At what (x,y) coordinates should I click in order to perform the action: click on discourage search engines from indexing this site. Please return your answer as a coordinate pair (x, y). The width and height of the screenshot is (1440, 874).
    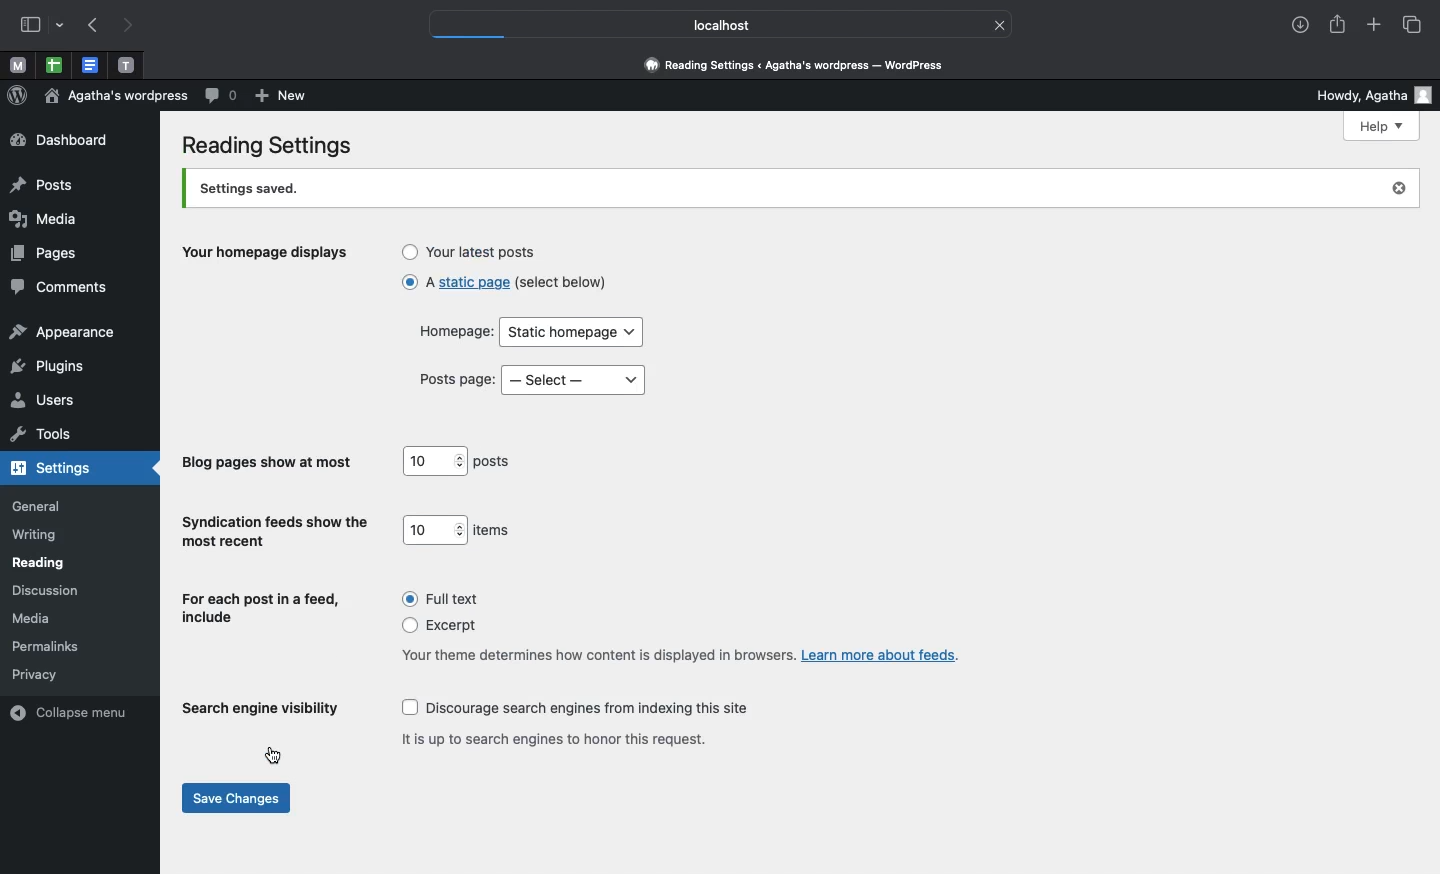
    Looking at the image, I should click on (571, 708).